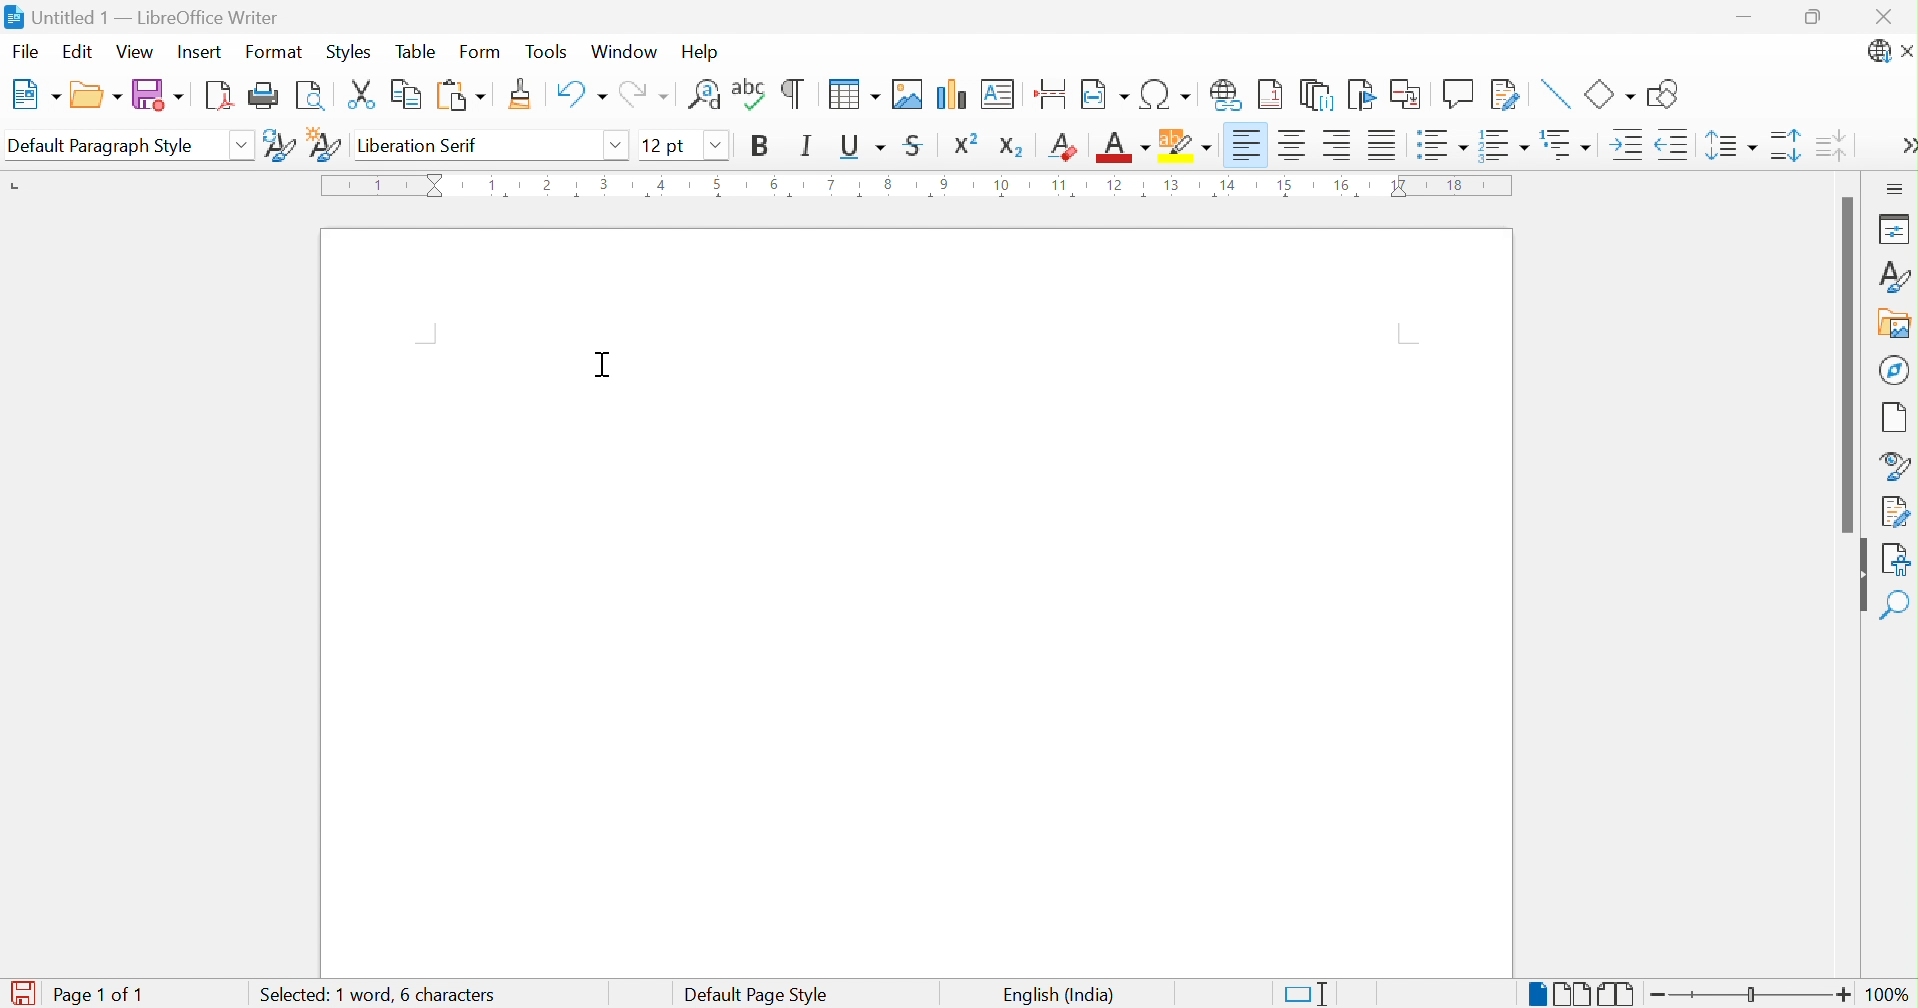  What do you see at coordinates (703, 50) in the screenshot?
I see `Help` at bounding box center [703, 50].